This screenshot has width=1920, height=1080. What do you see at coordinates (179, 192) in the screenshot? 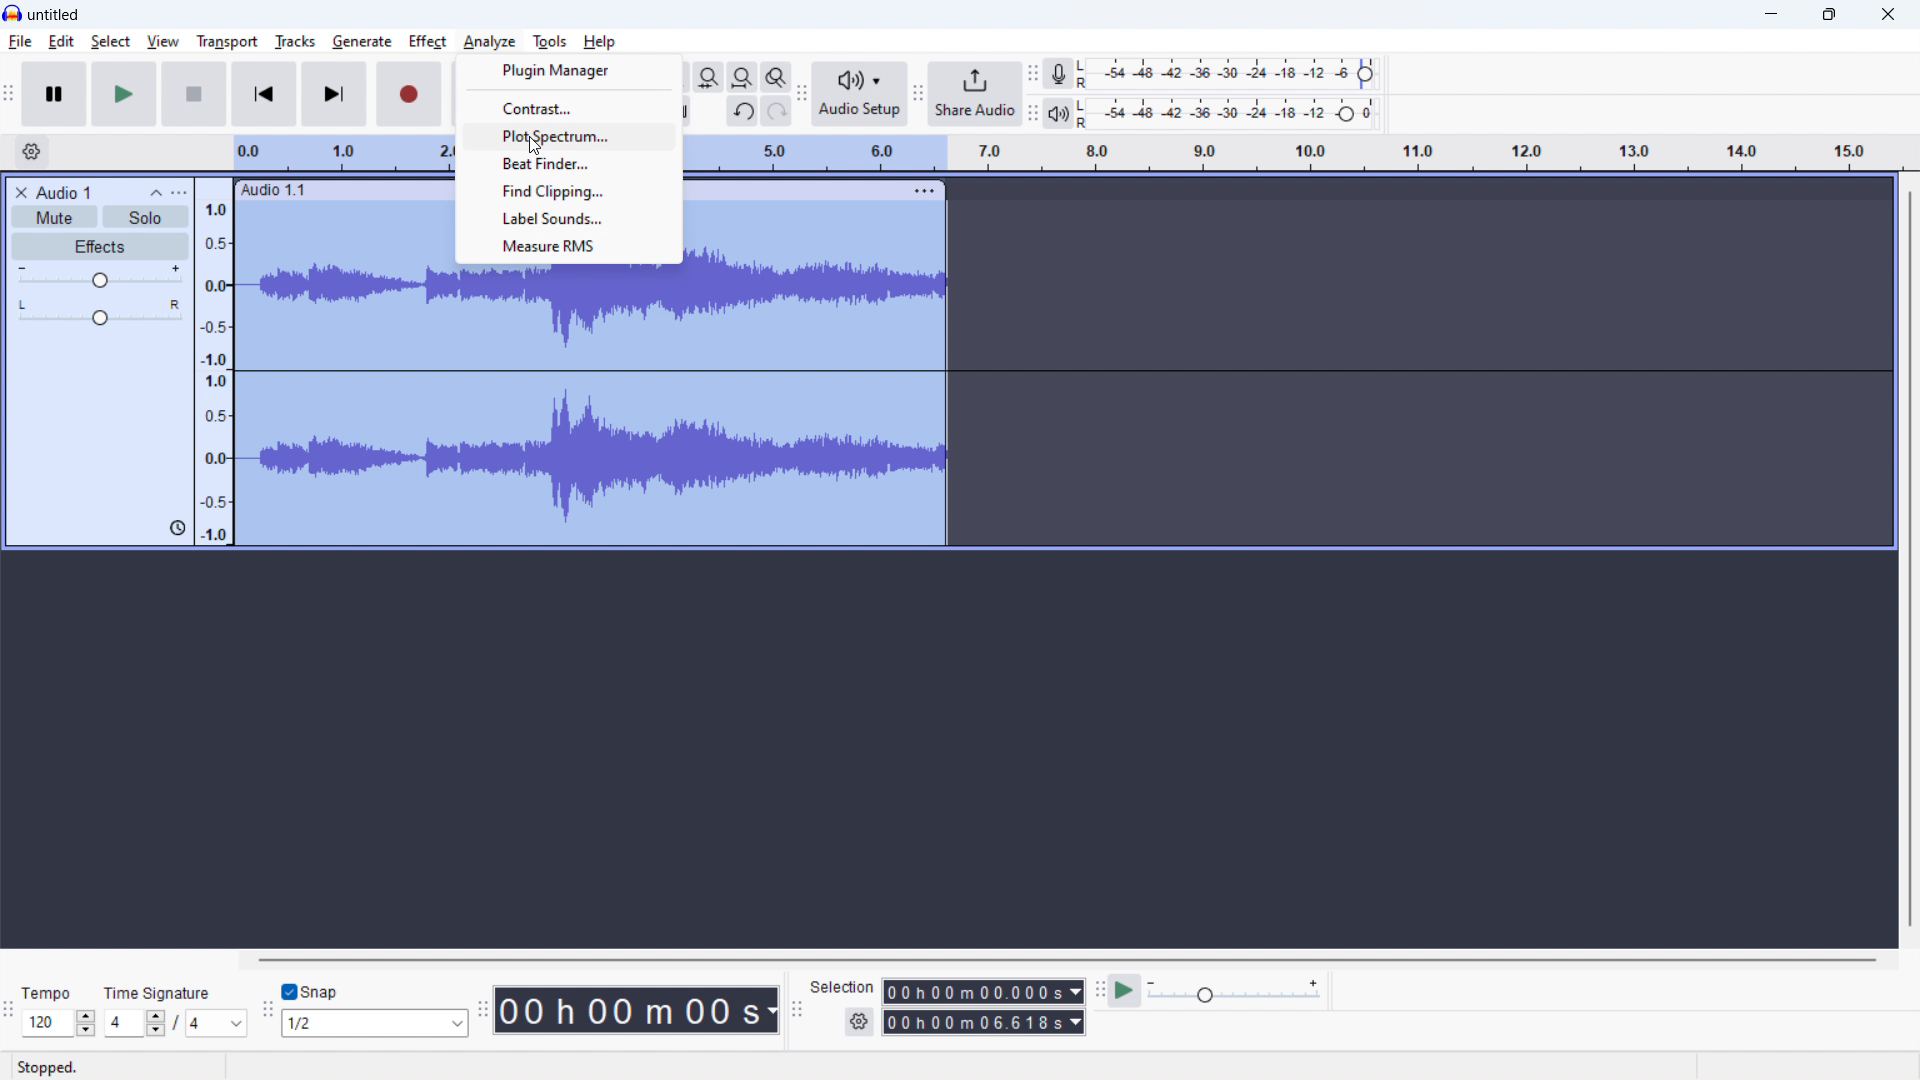
I see `track control panel menu` at bounding box center [179, 192].